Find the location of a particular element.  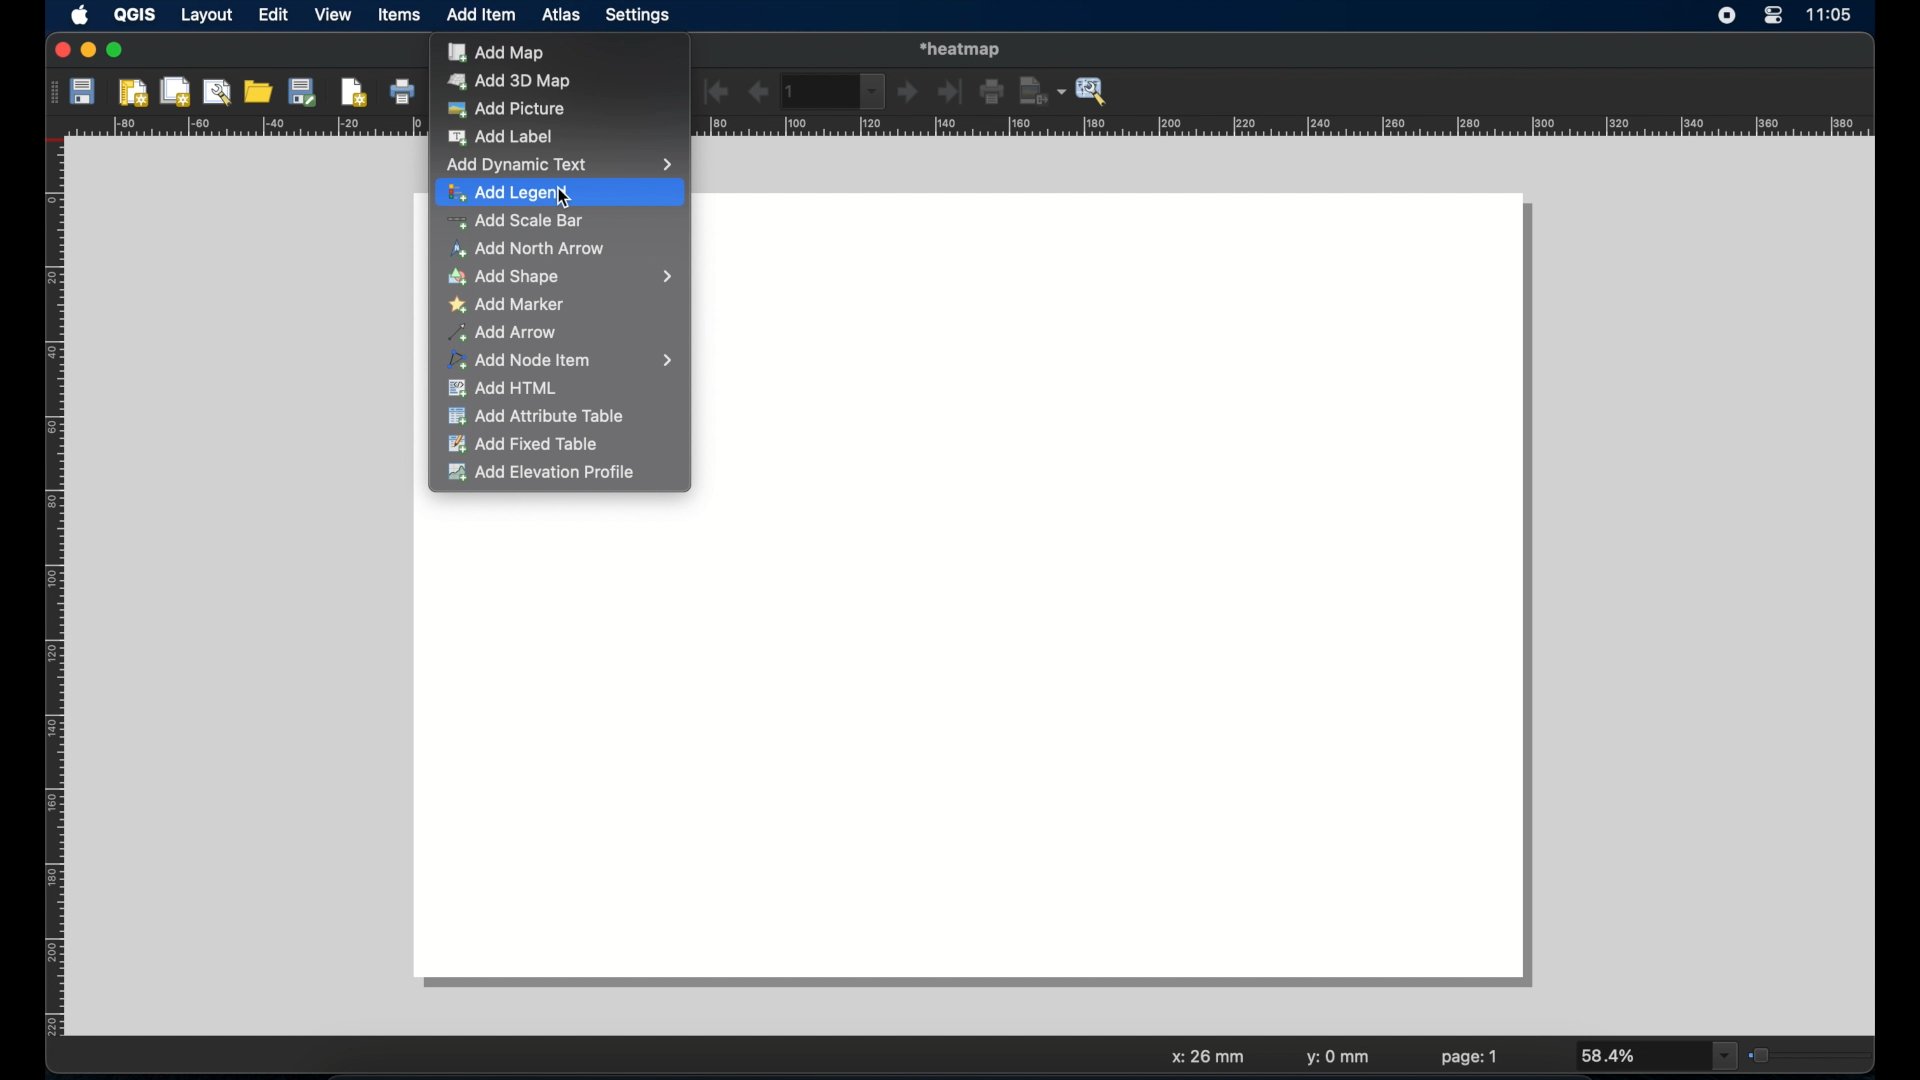

add elevation profile is located at coordinates (539, 474).